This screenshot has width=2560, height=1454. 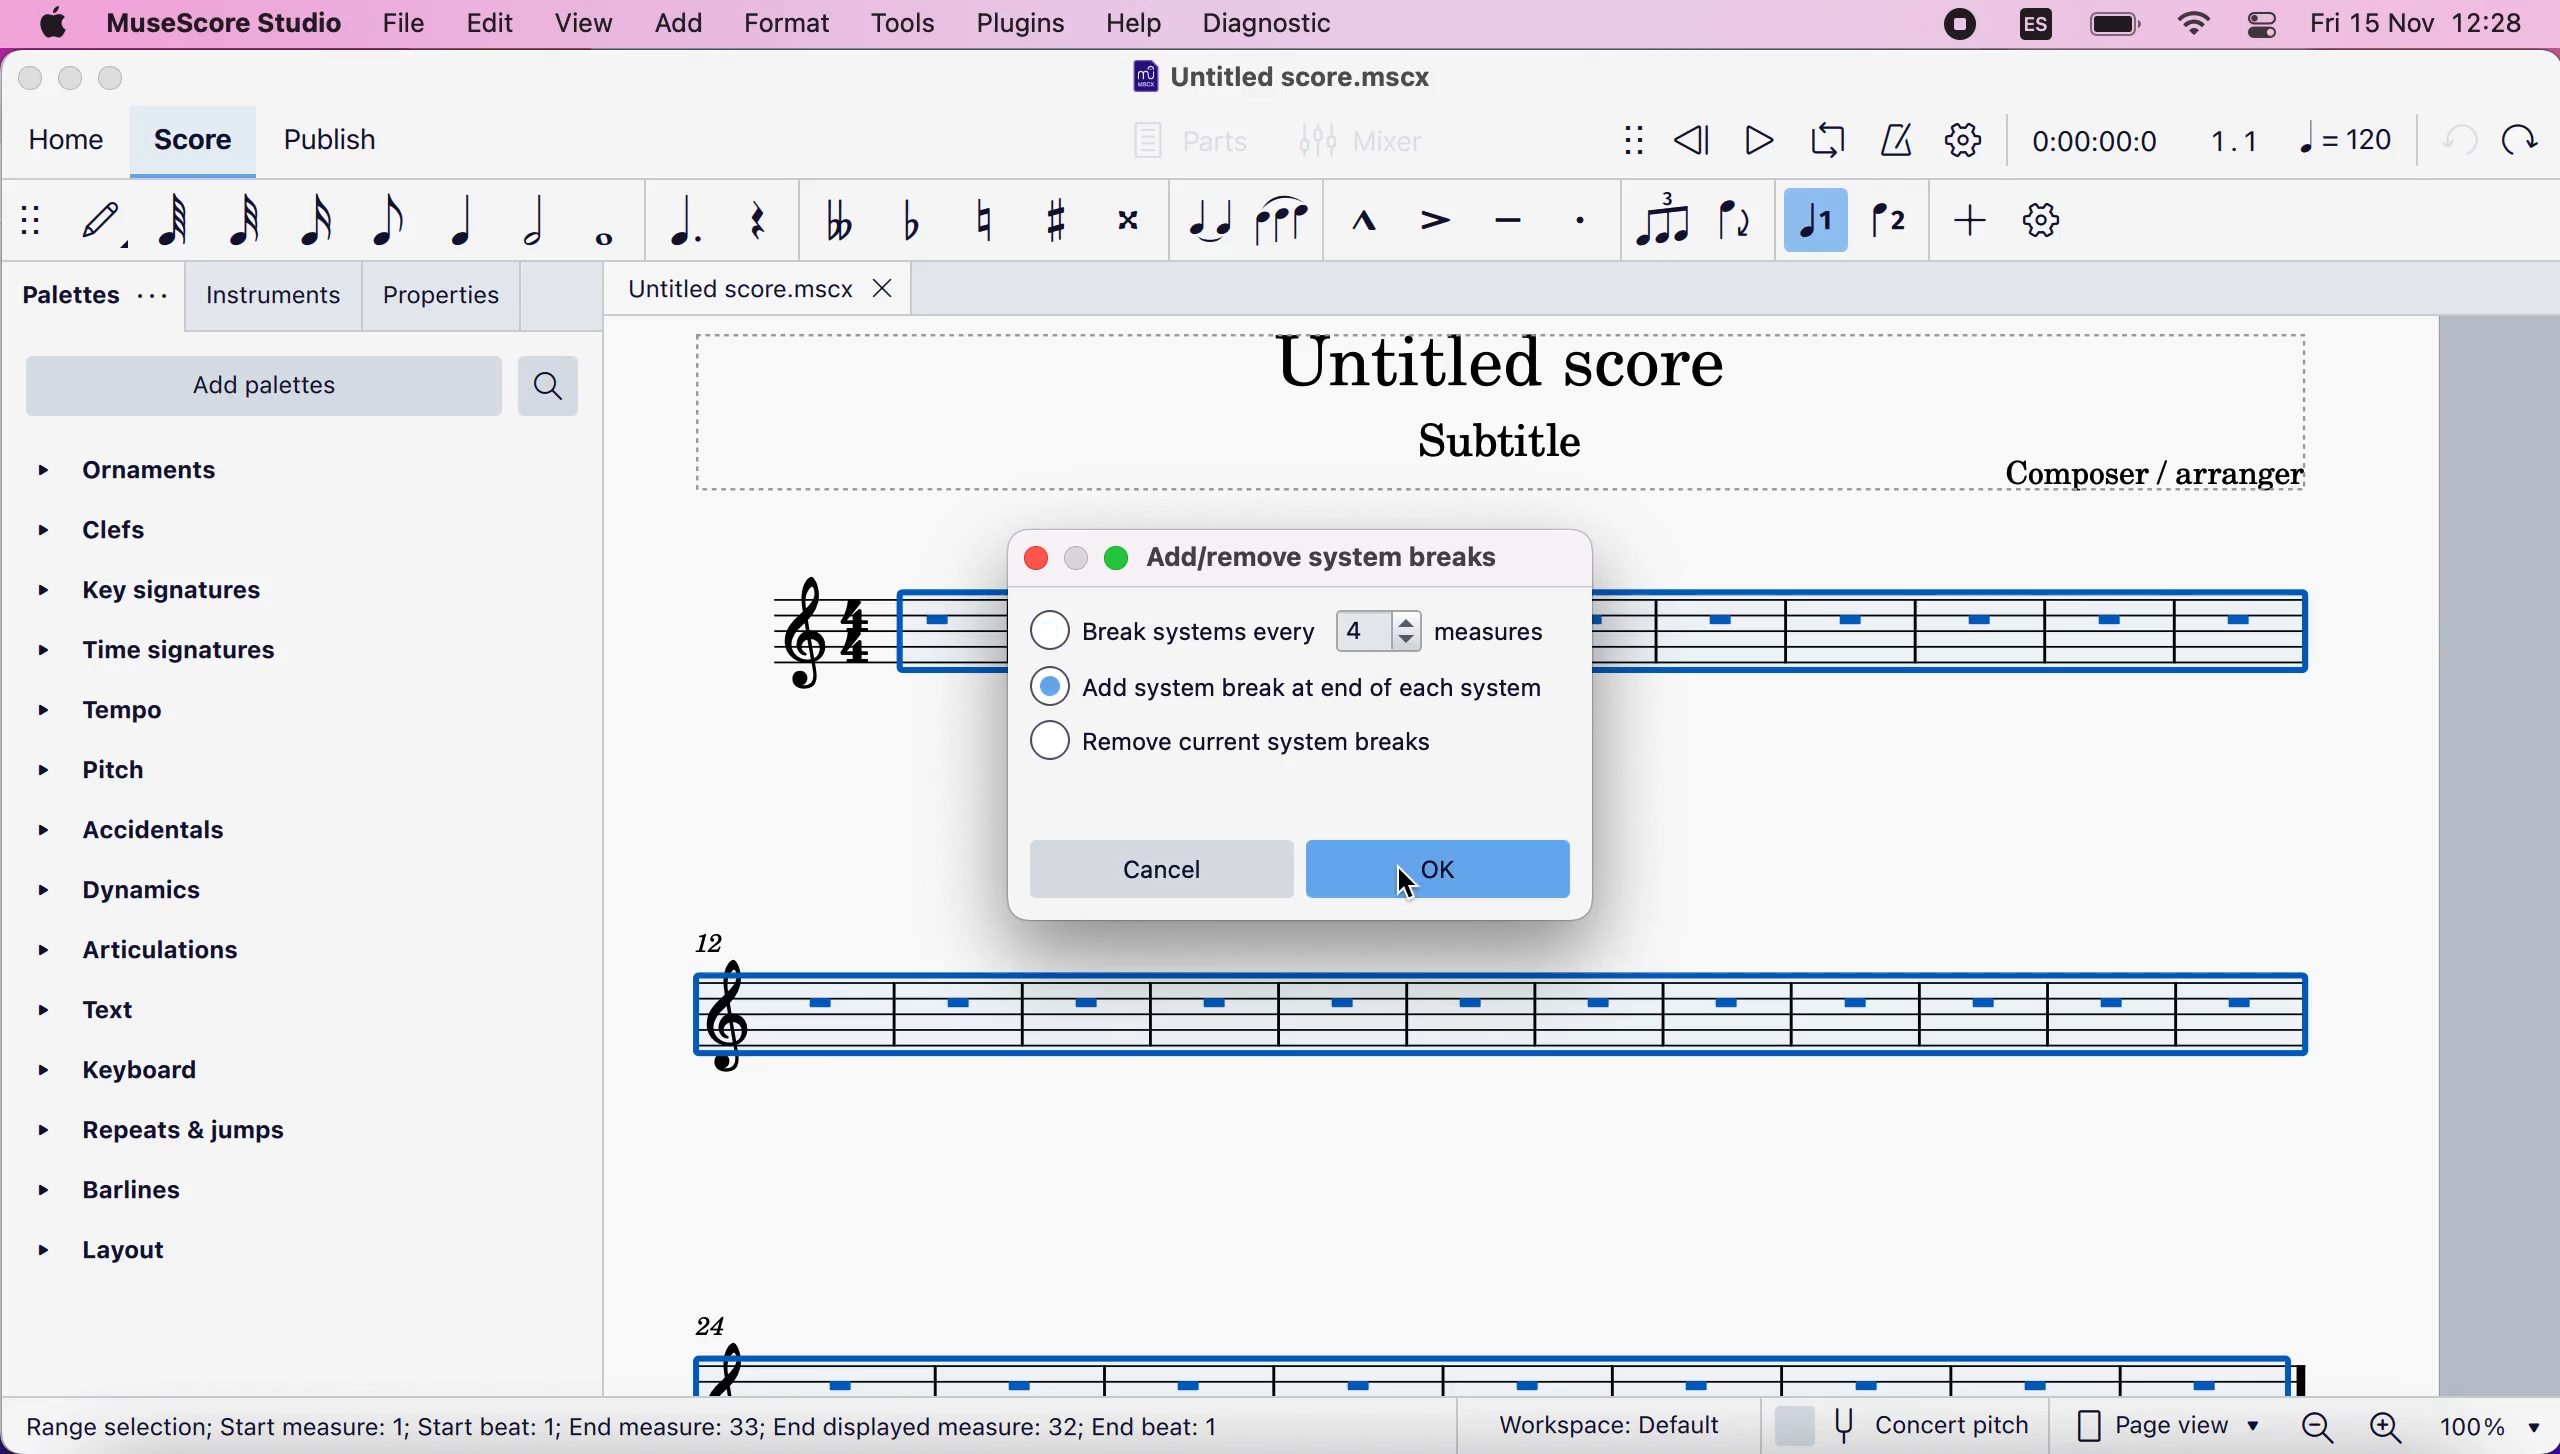 I want to click on tab, so click(x=738, y=289).